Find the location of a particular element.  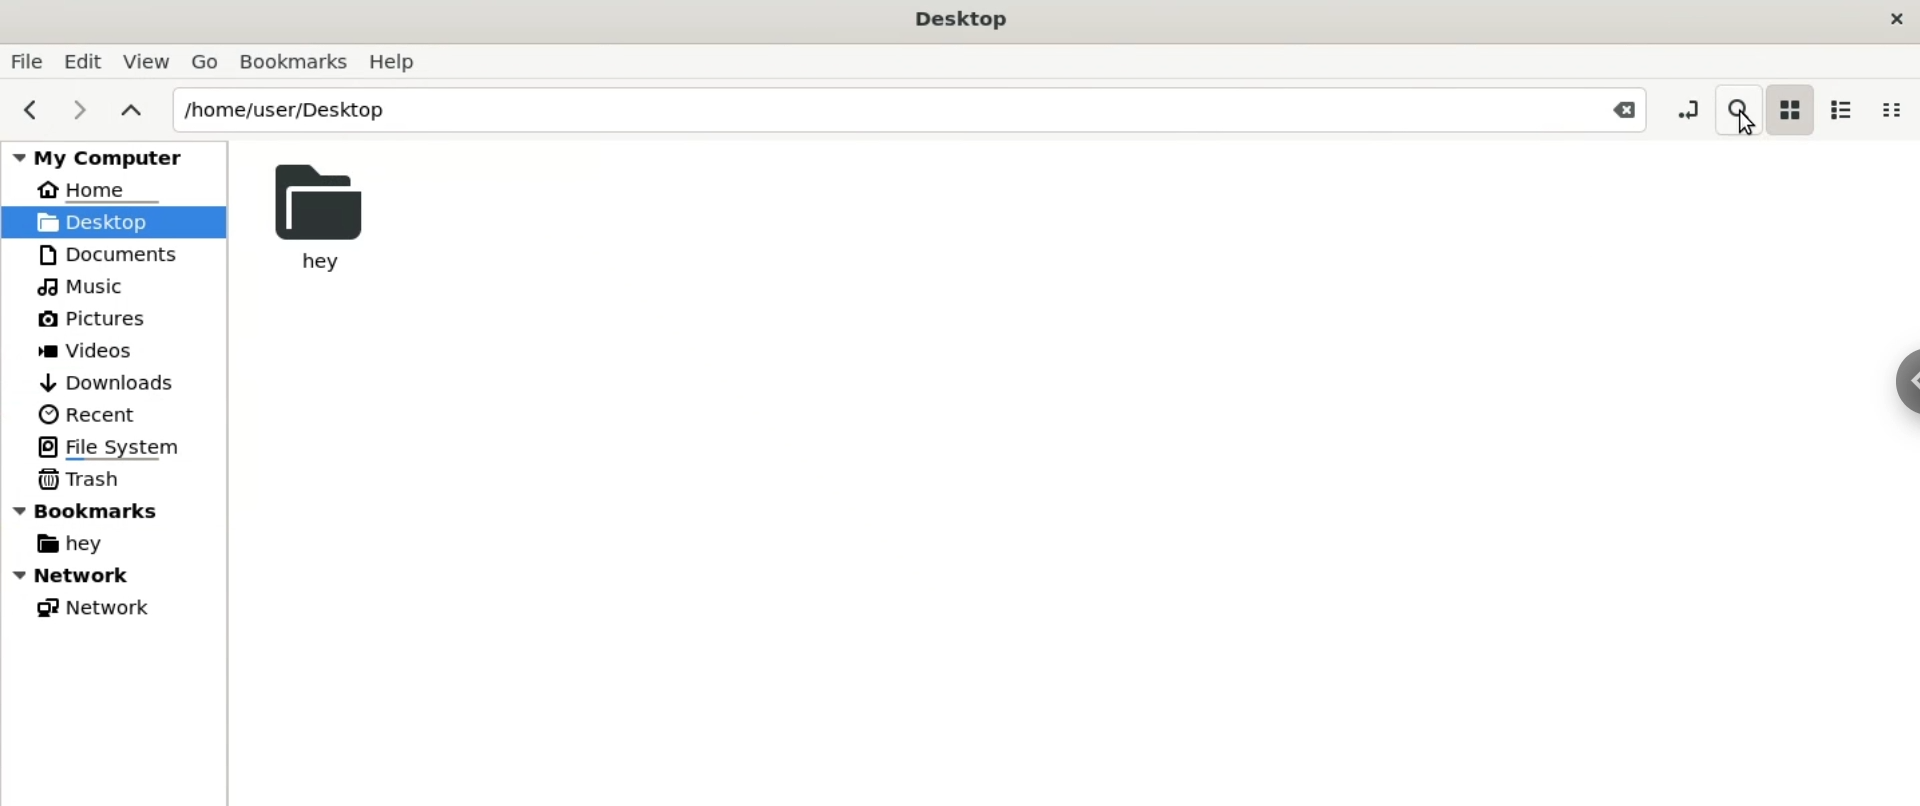

File System is located at coordinates (103, 447).